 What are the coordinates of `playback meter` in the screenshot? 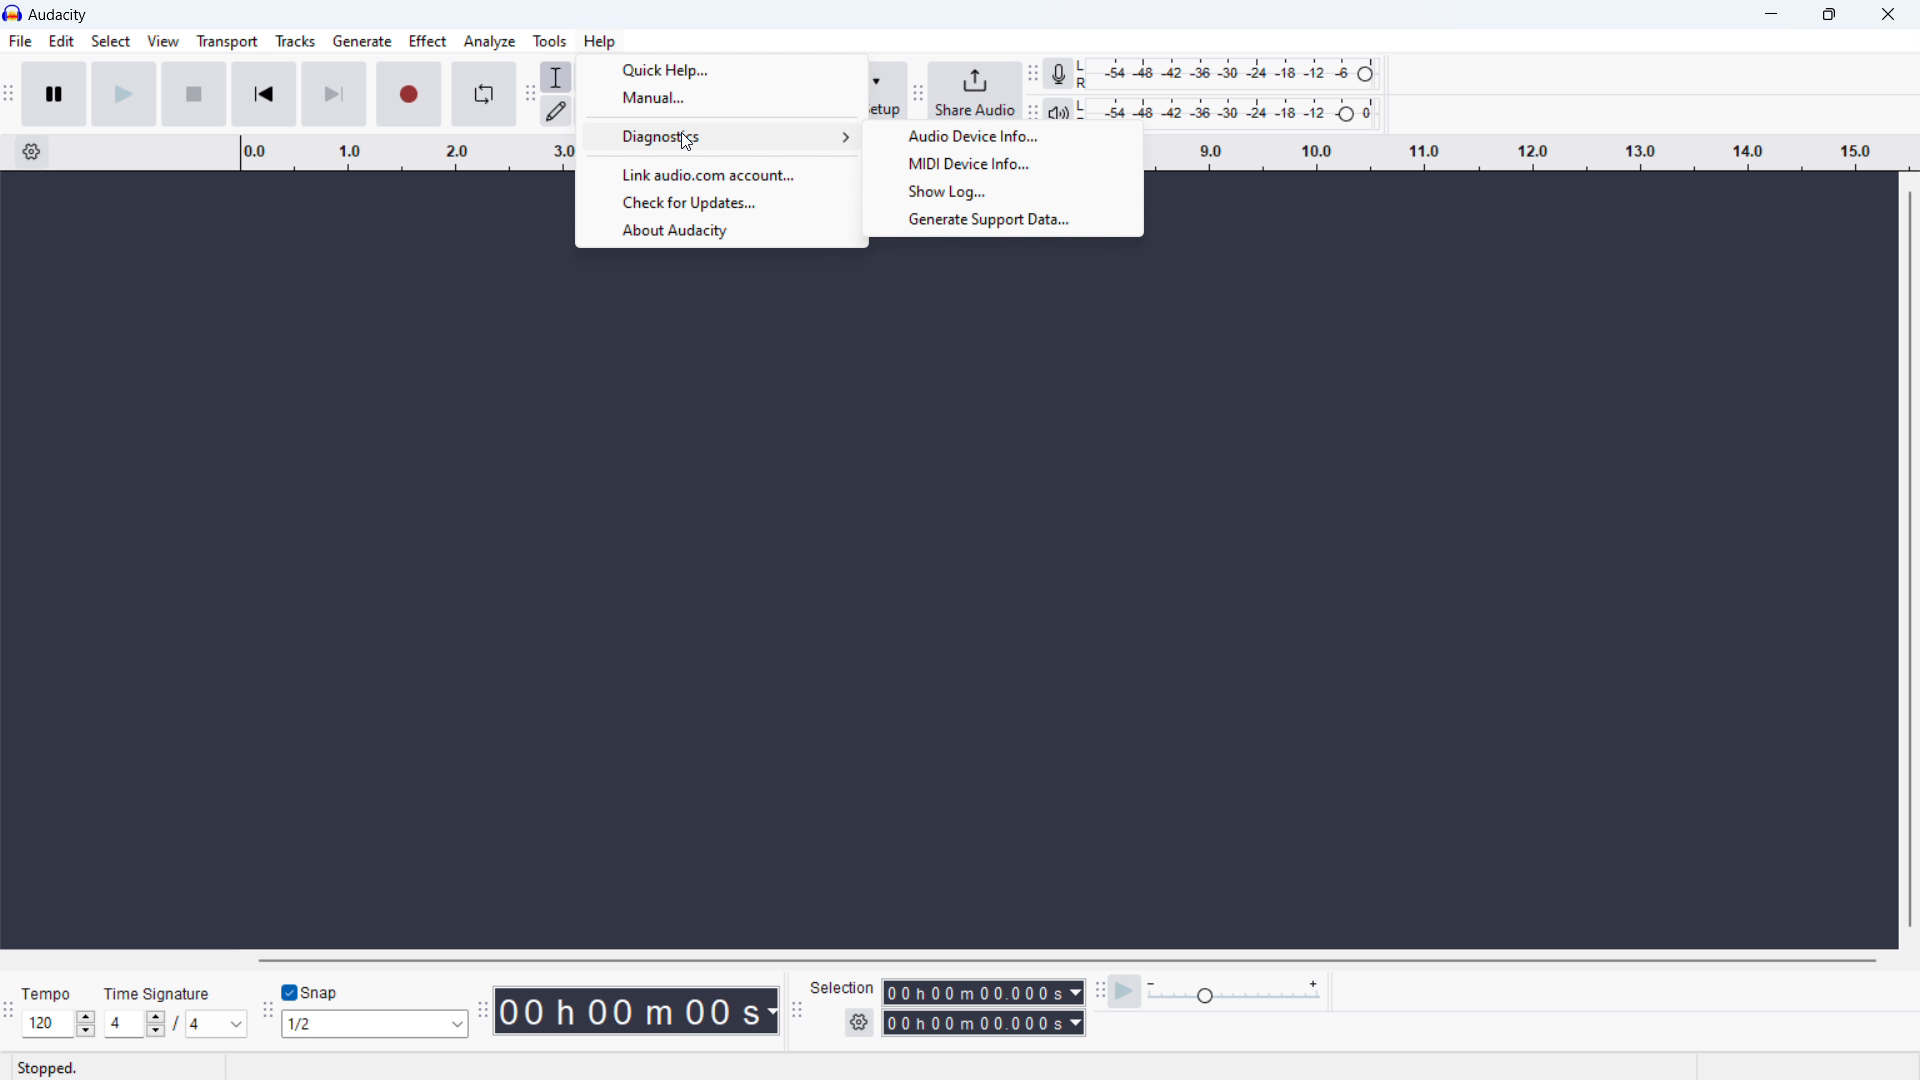 It's located at (1059, 109).